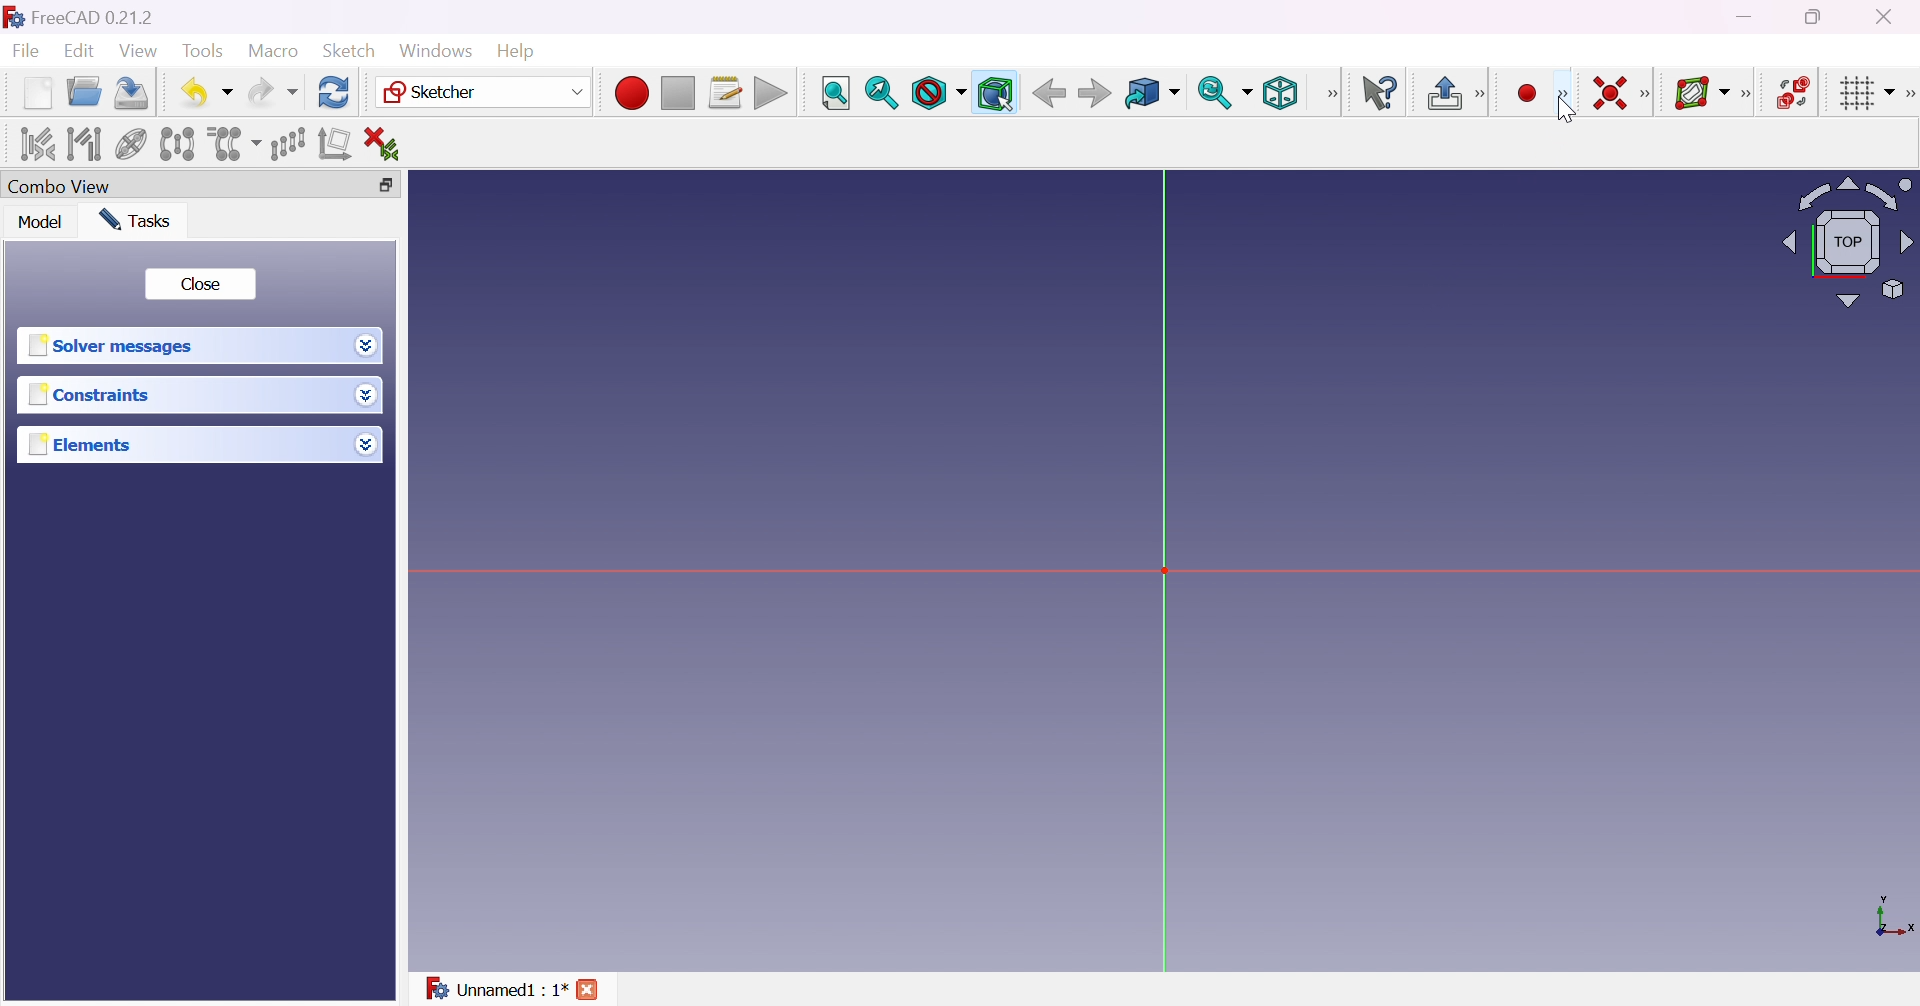  Describe the element at coordinates (676, 94) in the screenshot. I see `Stop macro recording` at that location.